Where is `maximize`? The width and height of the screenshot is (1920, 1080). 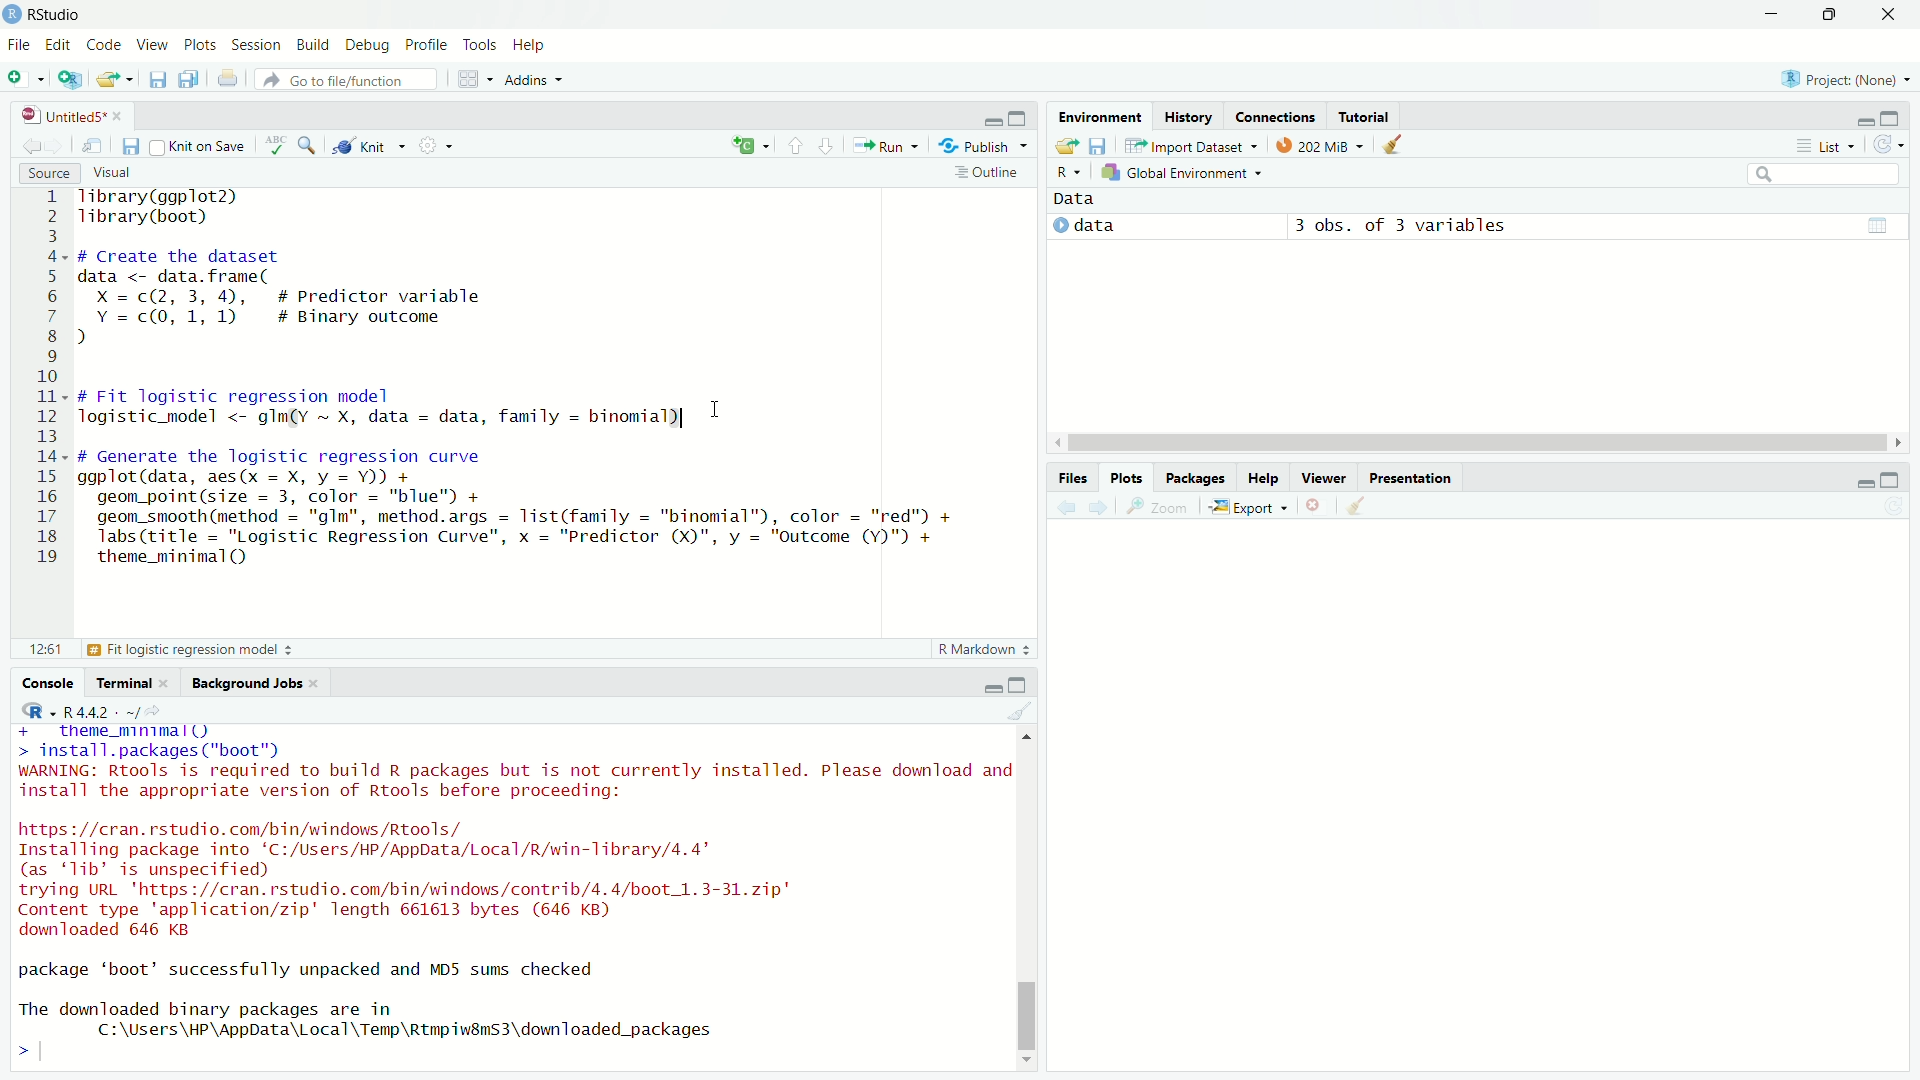 maximize is located at coordinates (1890, 480).